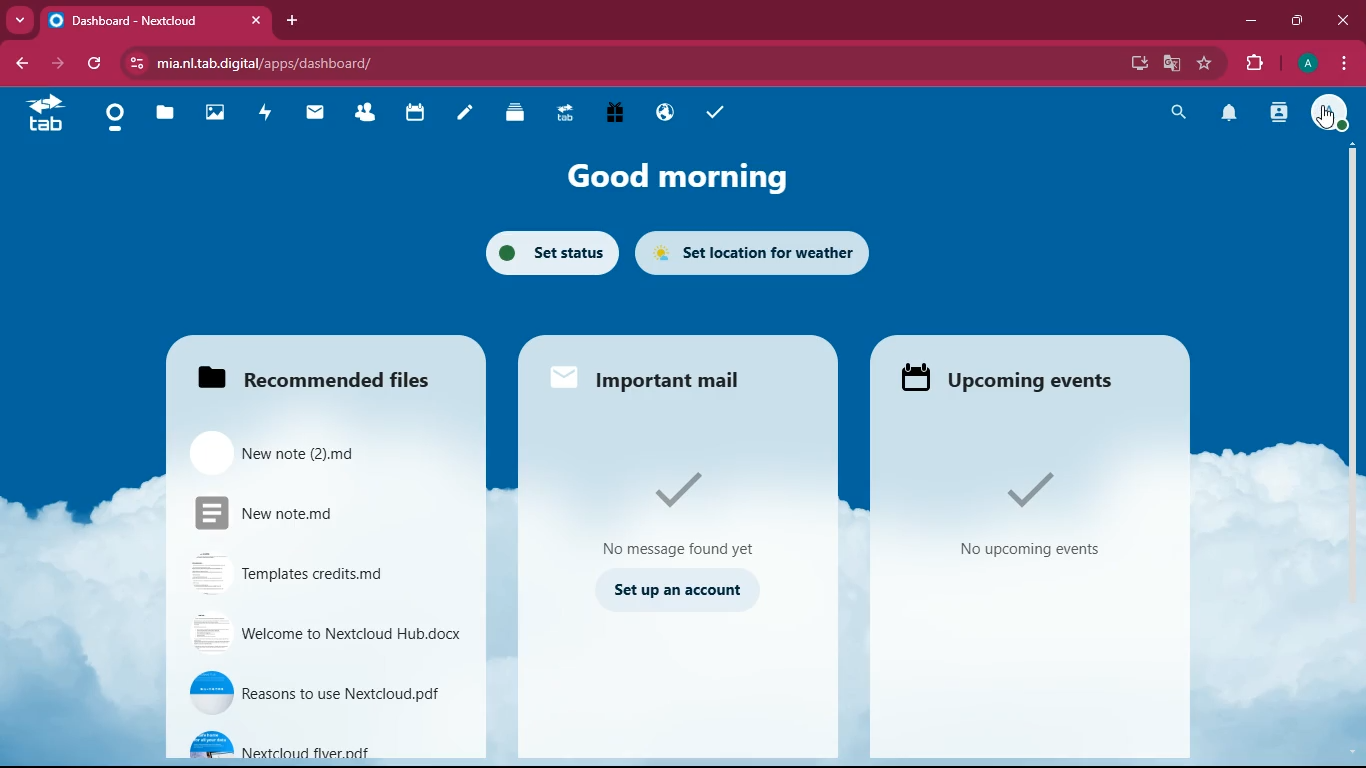 The width and height of the screenshot is (1366, 768). Describe the element at coordinates (1019, 379) in the screenshot. I see `events` at that location.